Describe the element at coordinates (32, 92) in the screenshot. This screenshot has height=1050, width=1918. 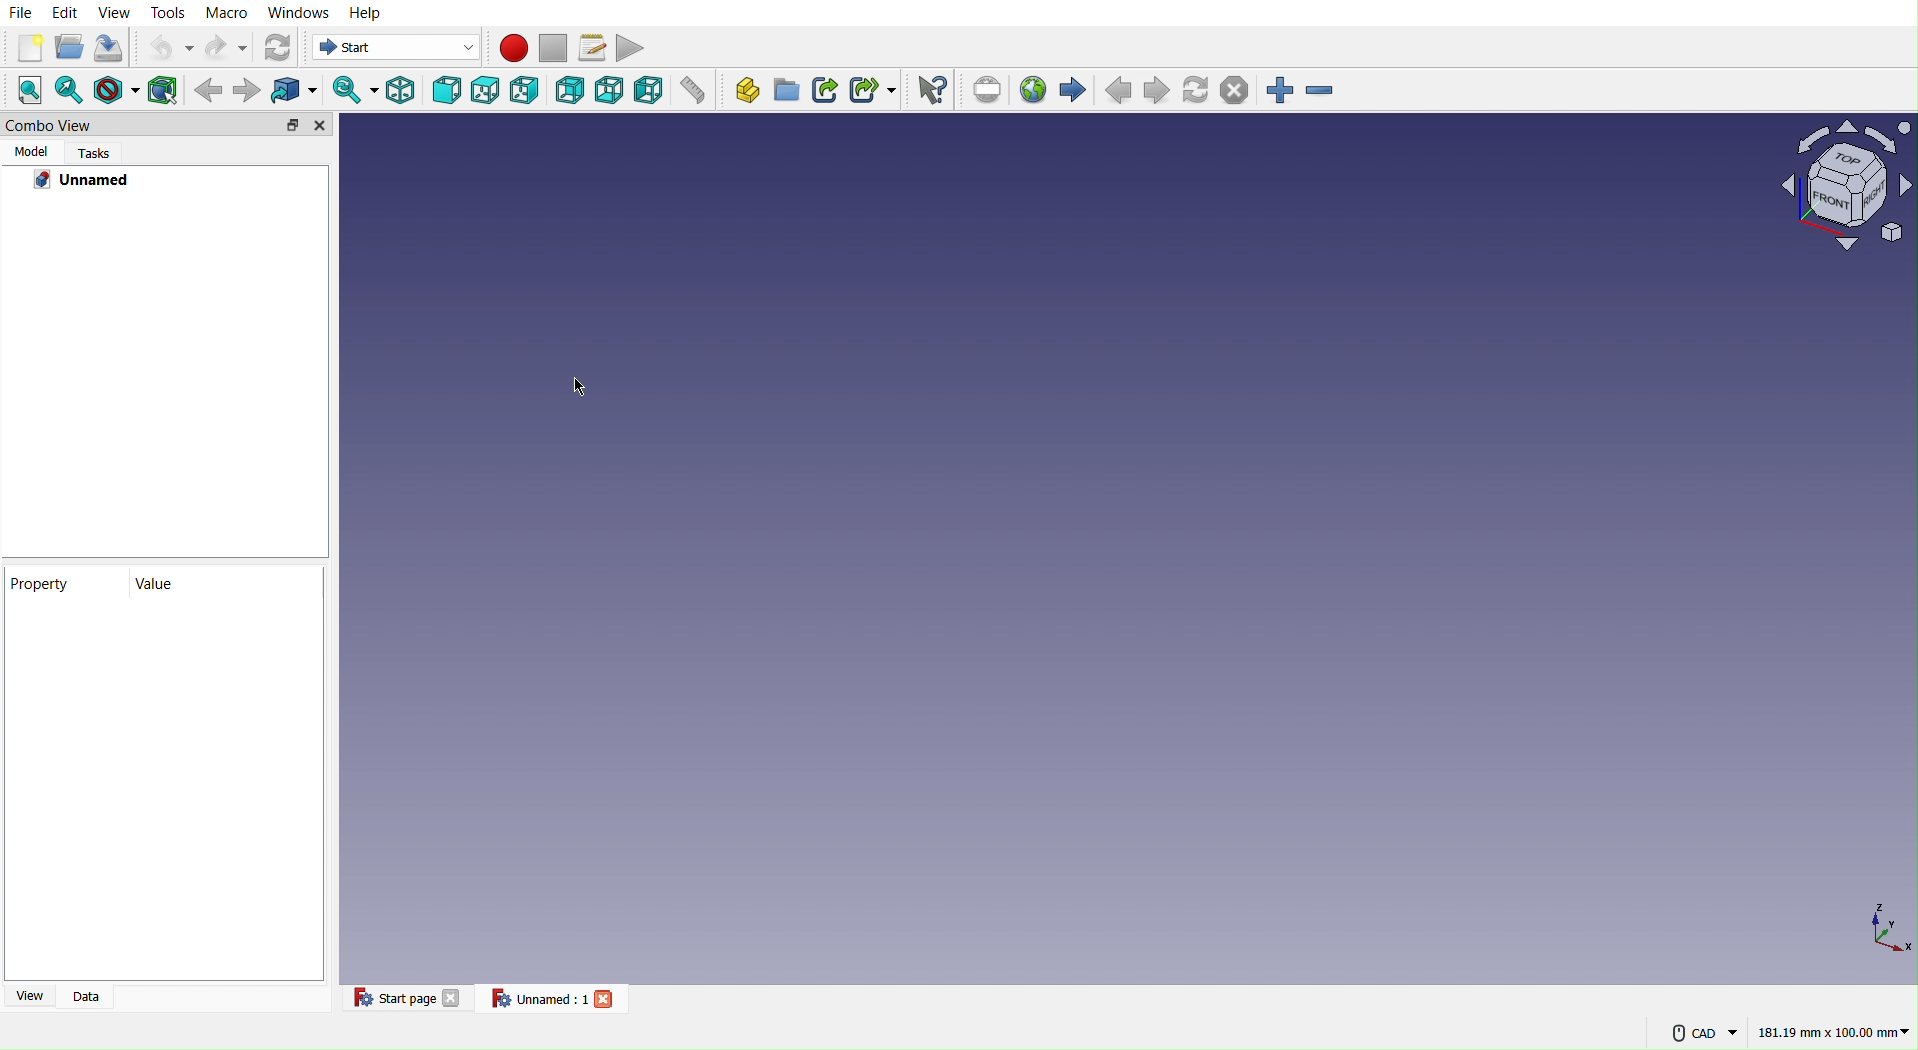
I see `Fit content to screen` at that location.